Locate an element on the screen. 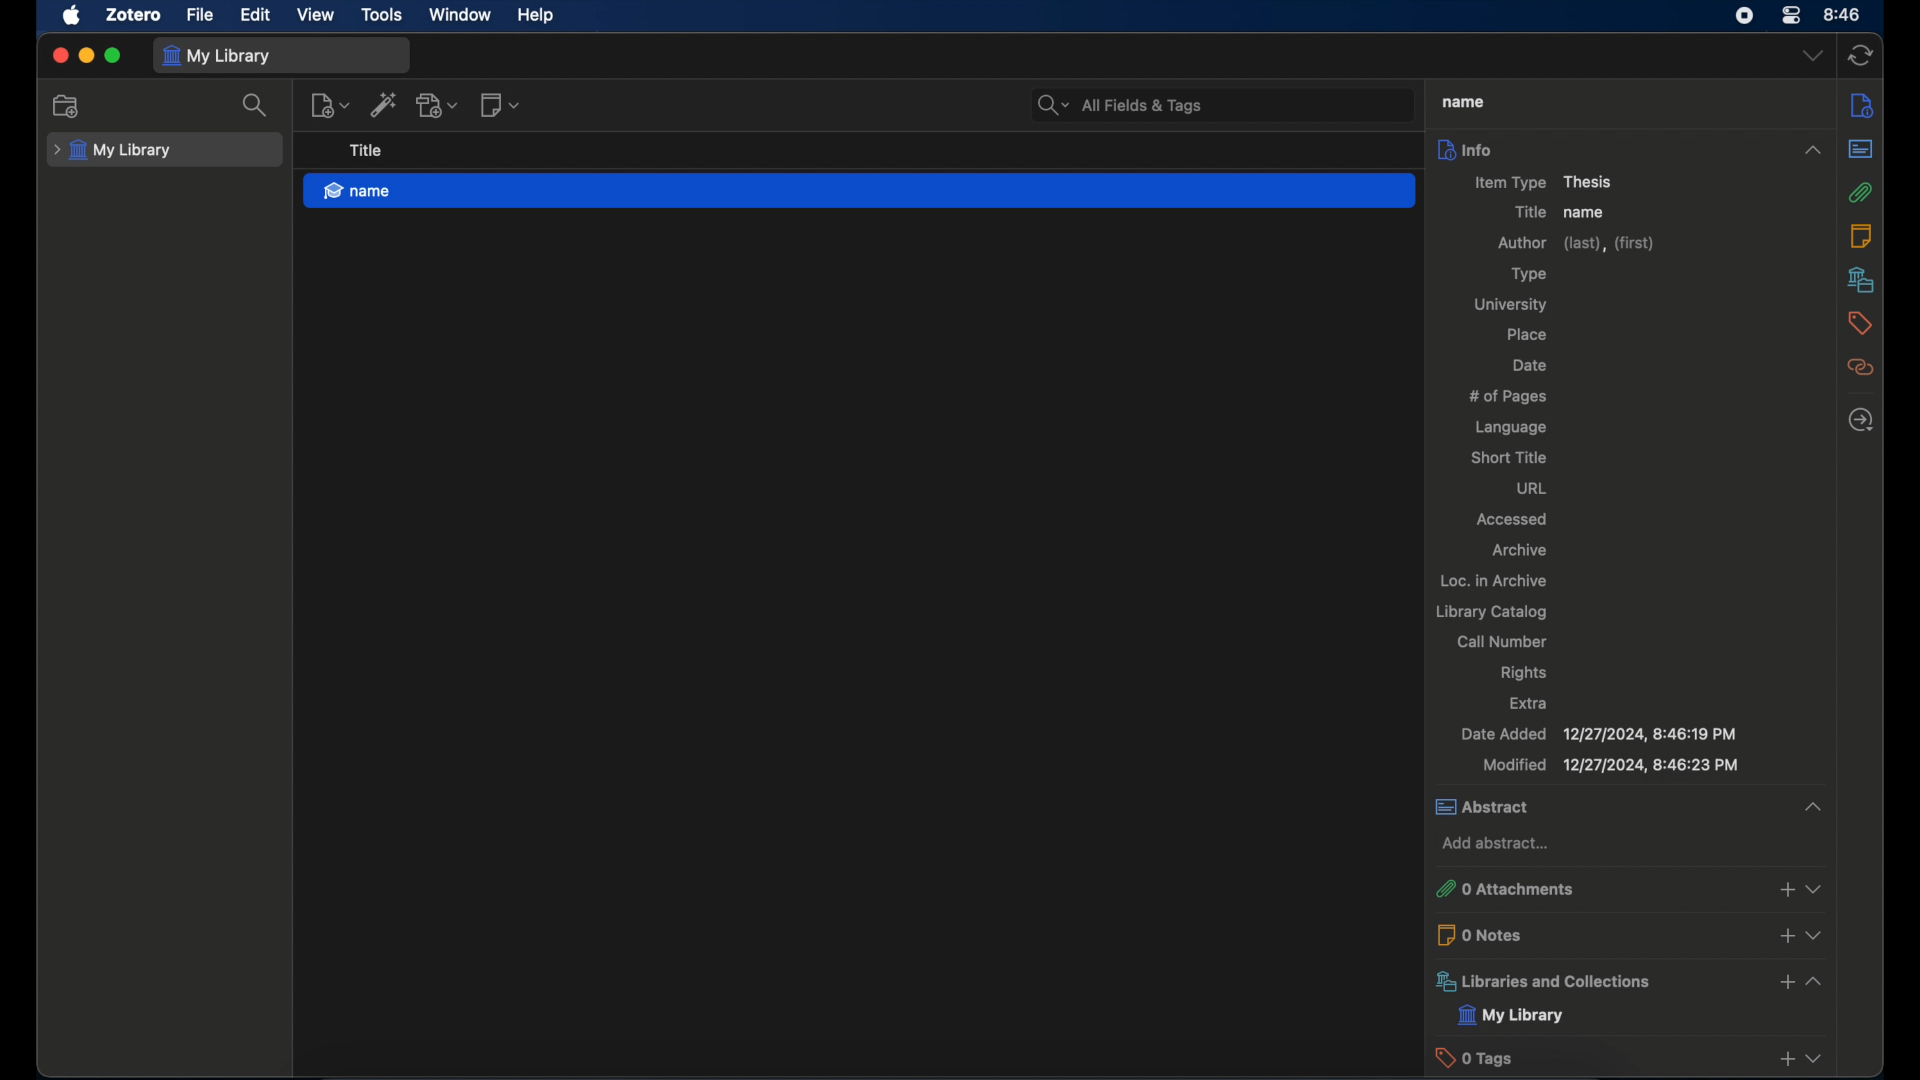 This screenshot has height=1080, width=1920. my library is located at coordinates (216, 56).